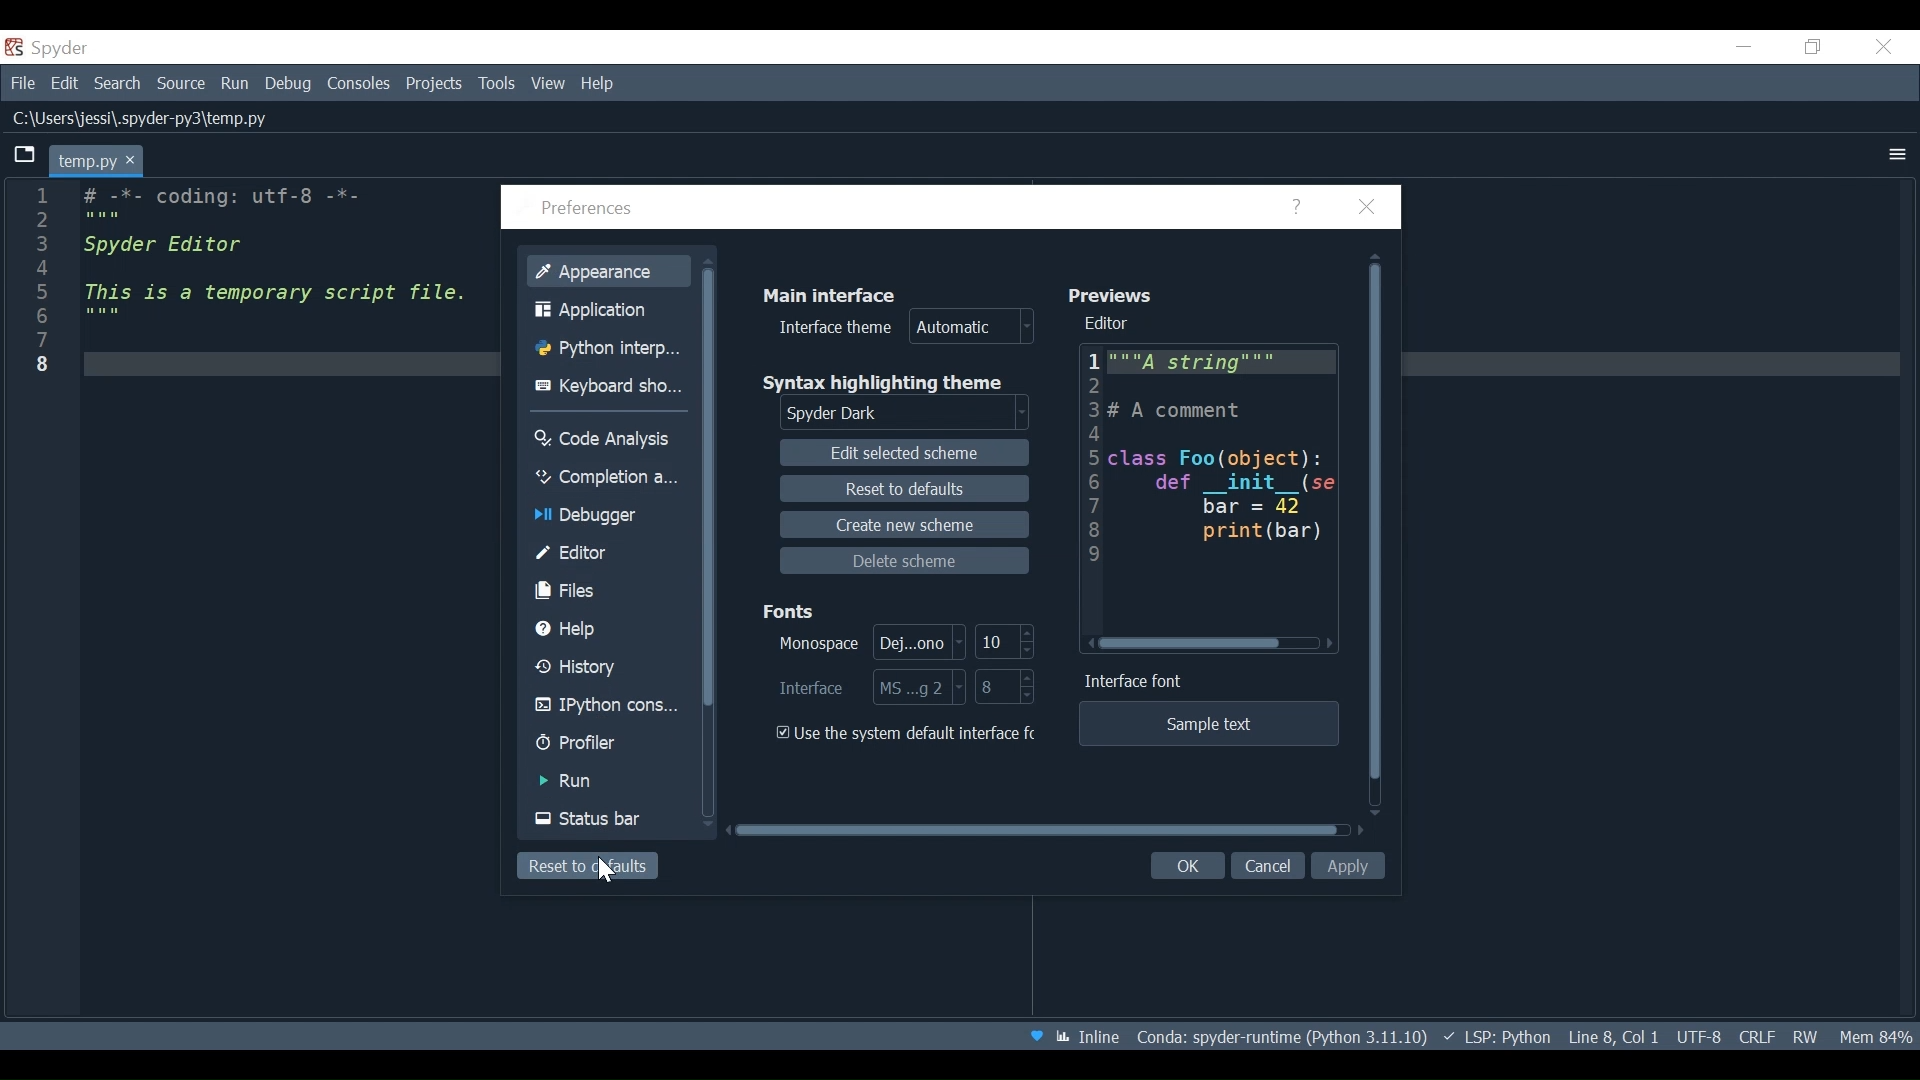 The width and height of the screenshot is (1920, 1080). I want to click on Create new scheme, so click(903, 524).